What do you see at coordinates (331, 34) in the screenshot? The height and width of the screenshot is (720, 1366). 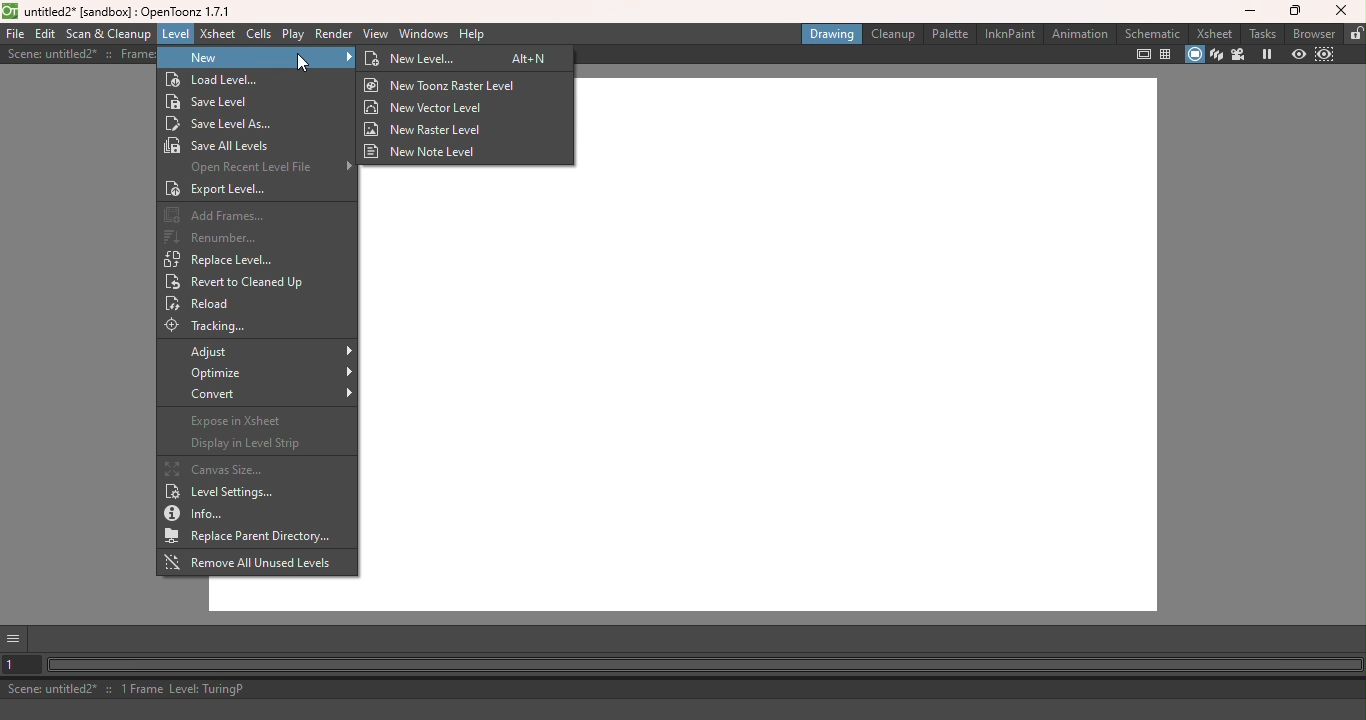 I see `Render` at bounding box center [331, 34].